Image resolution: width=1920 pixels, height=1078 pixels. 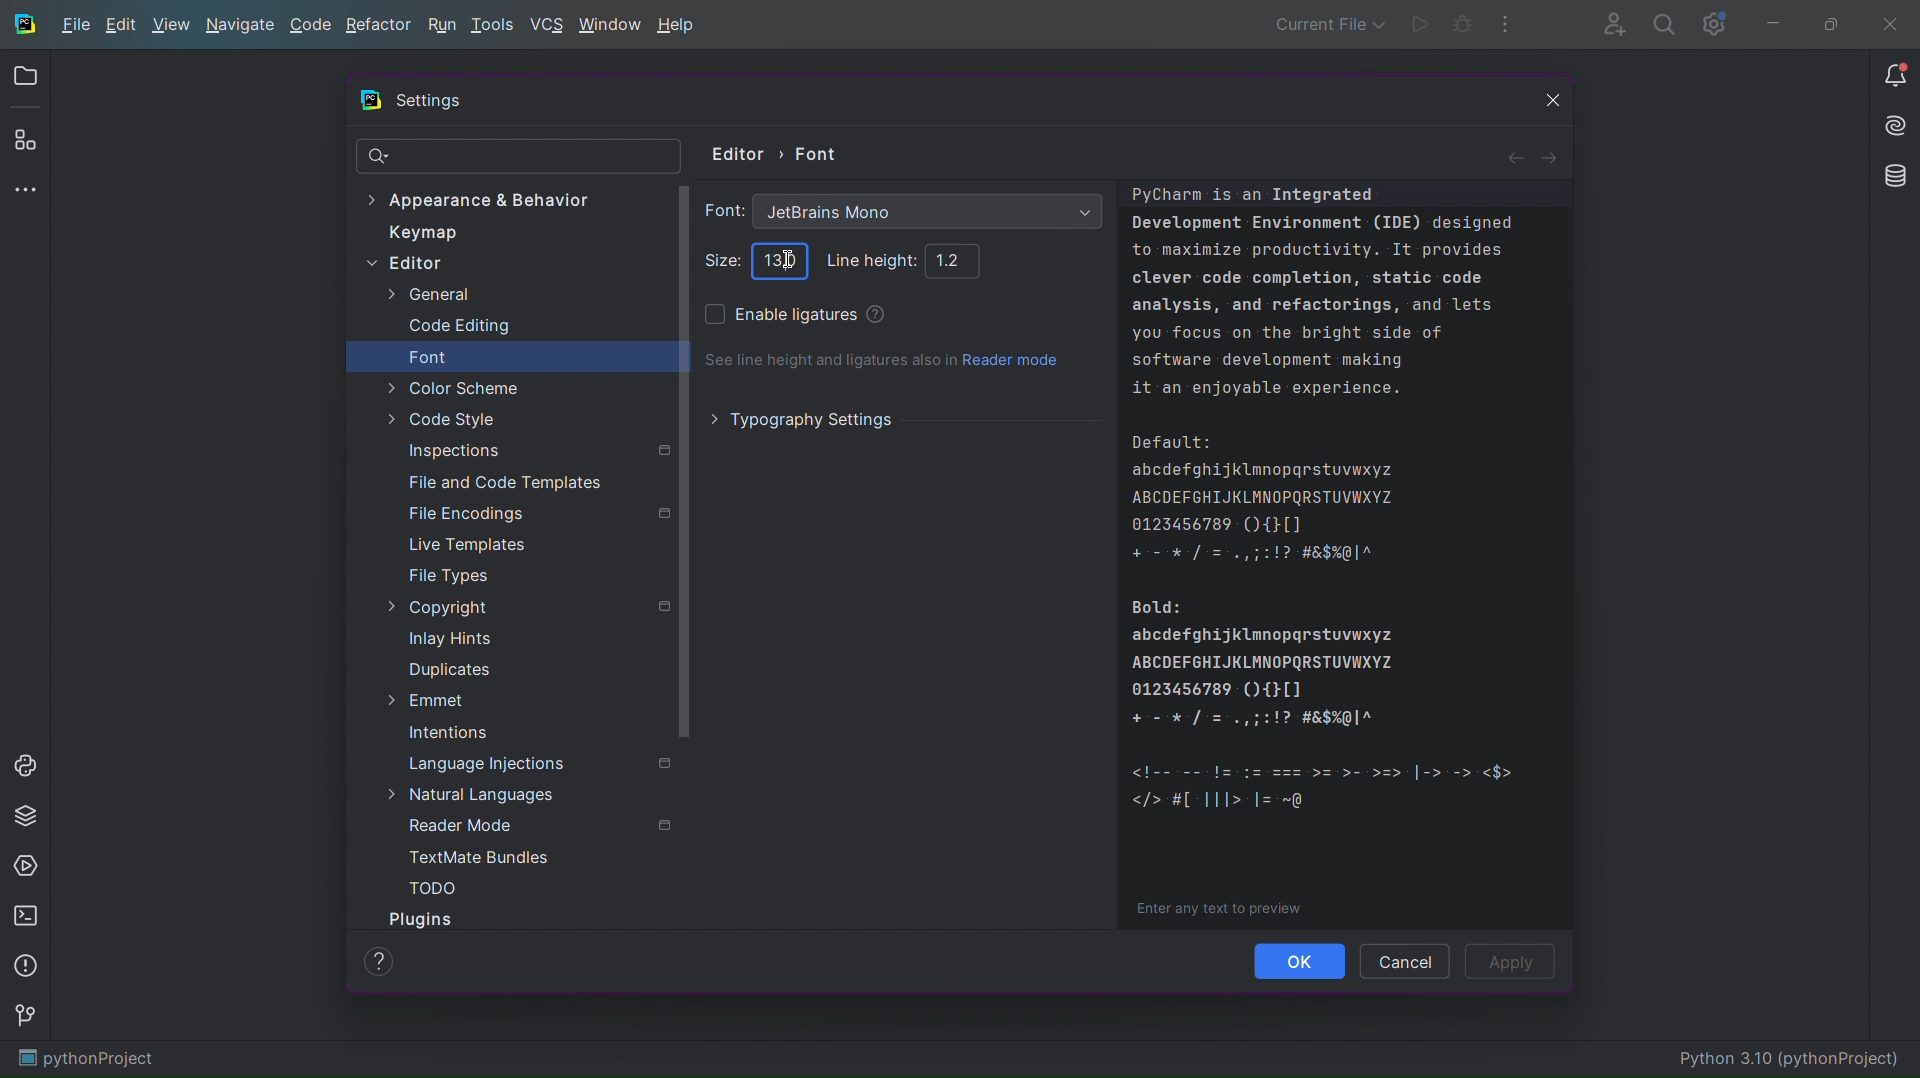 What do you see at coordinates (954, 259) in the screenshot?
I see `Line height: 1.2` at bounding box center [954, 259].